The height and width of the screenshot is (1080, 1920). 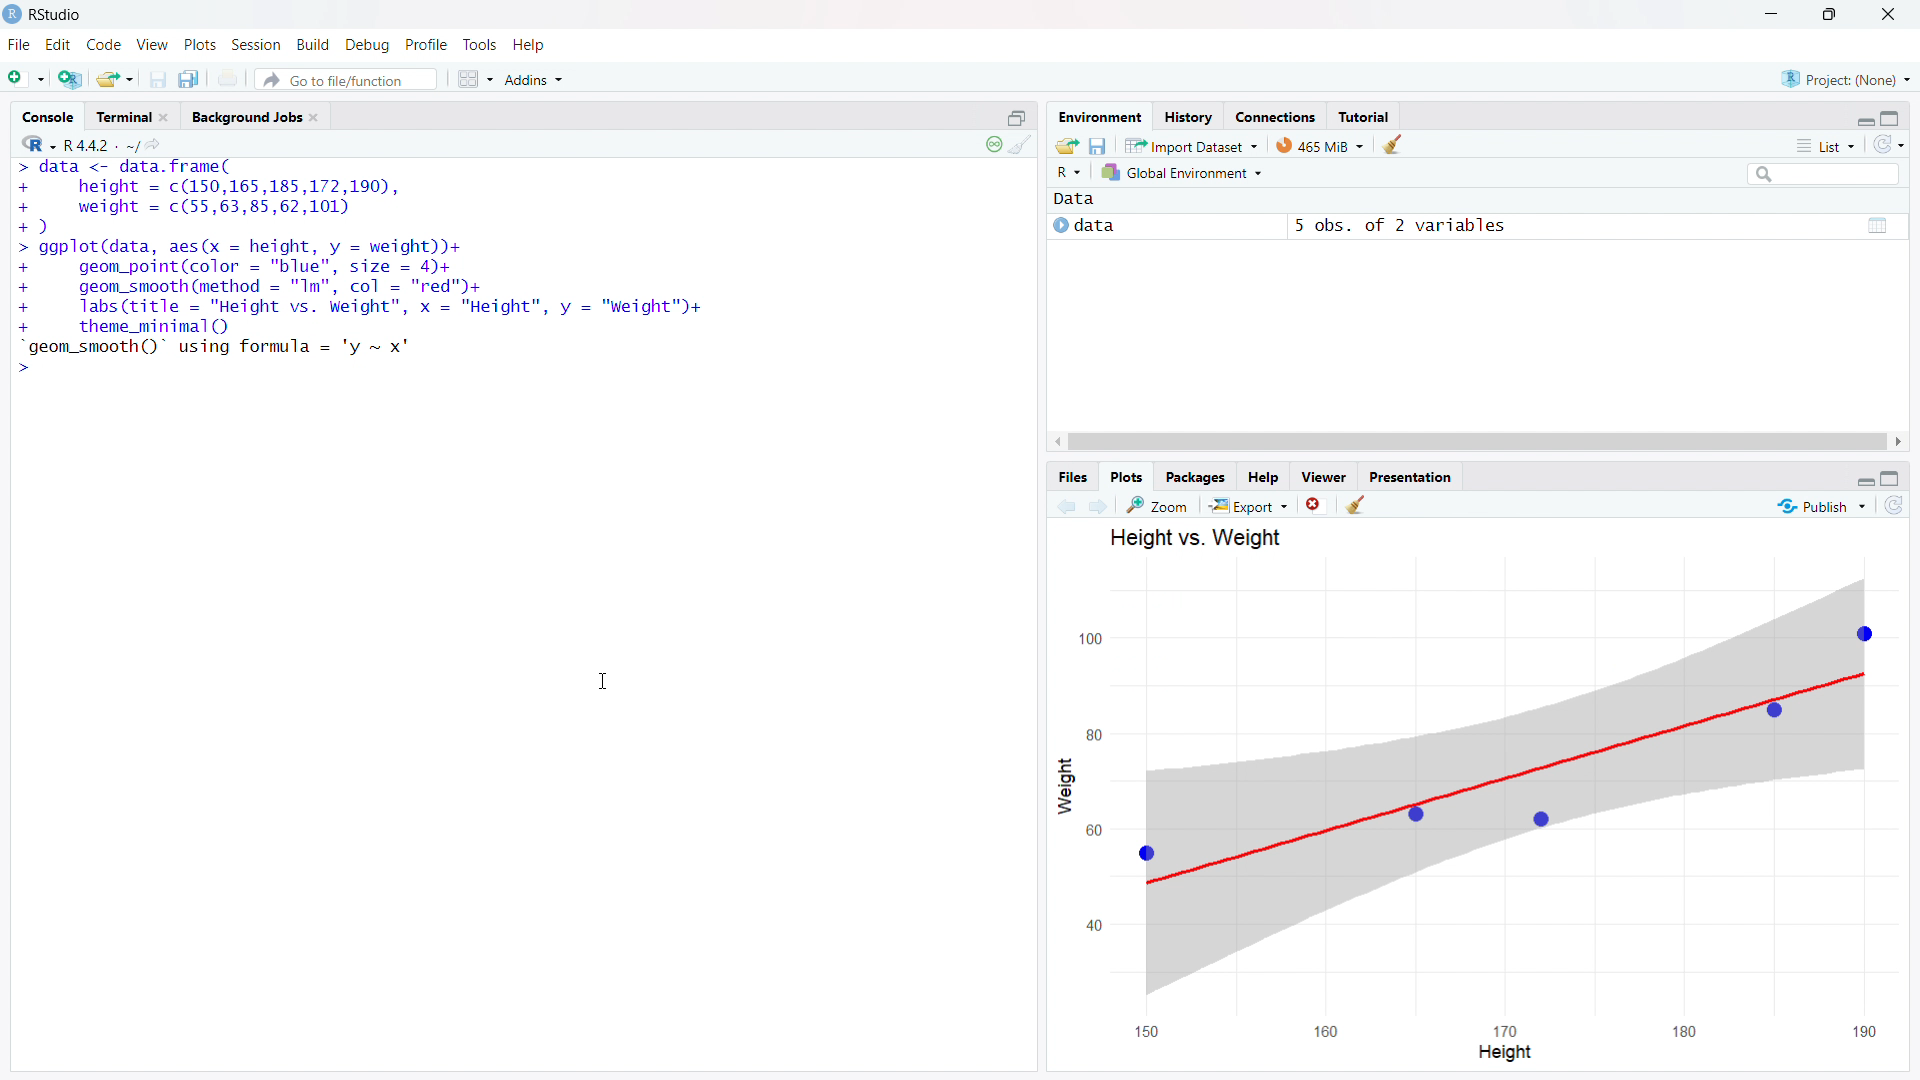 What do you see at coordinates (1412, 476) in the screenshot?
I see `presentation` at bounding box center [1412, 476].